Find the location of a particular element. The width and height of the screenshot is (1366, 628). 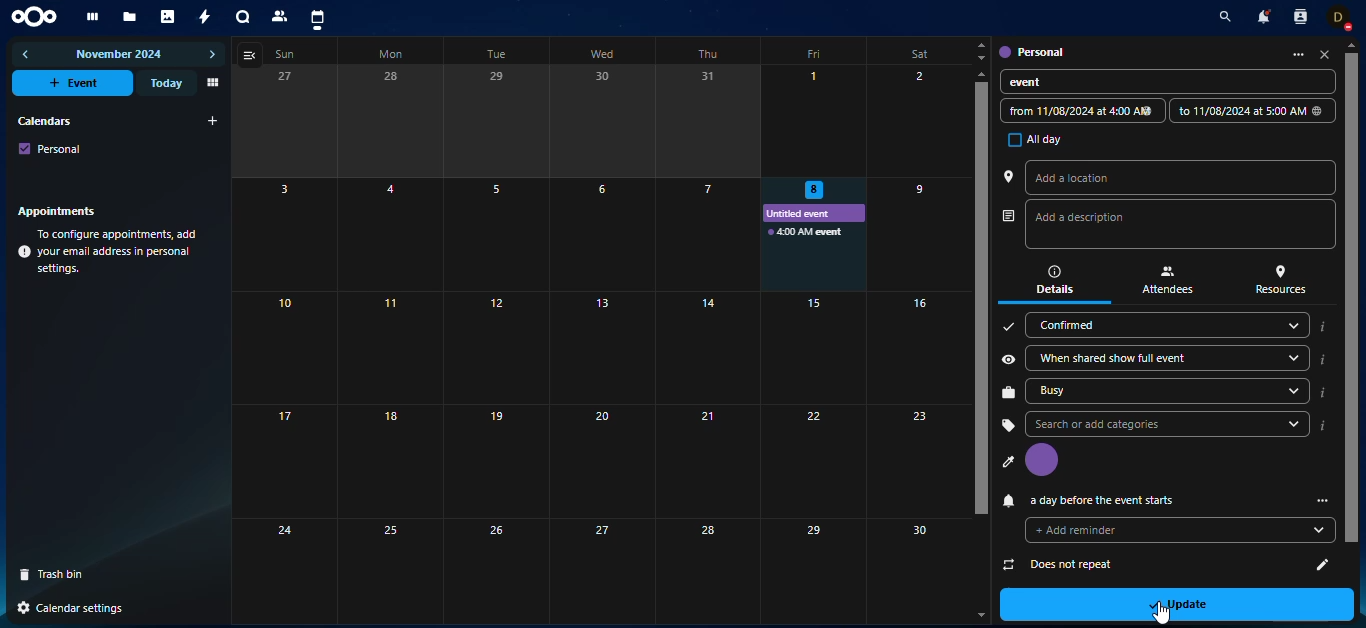

author is located at coordinates (1006, 217).